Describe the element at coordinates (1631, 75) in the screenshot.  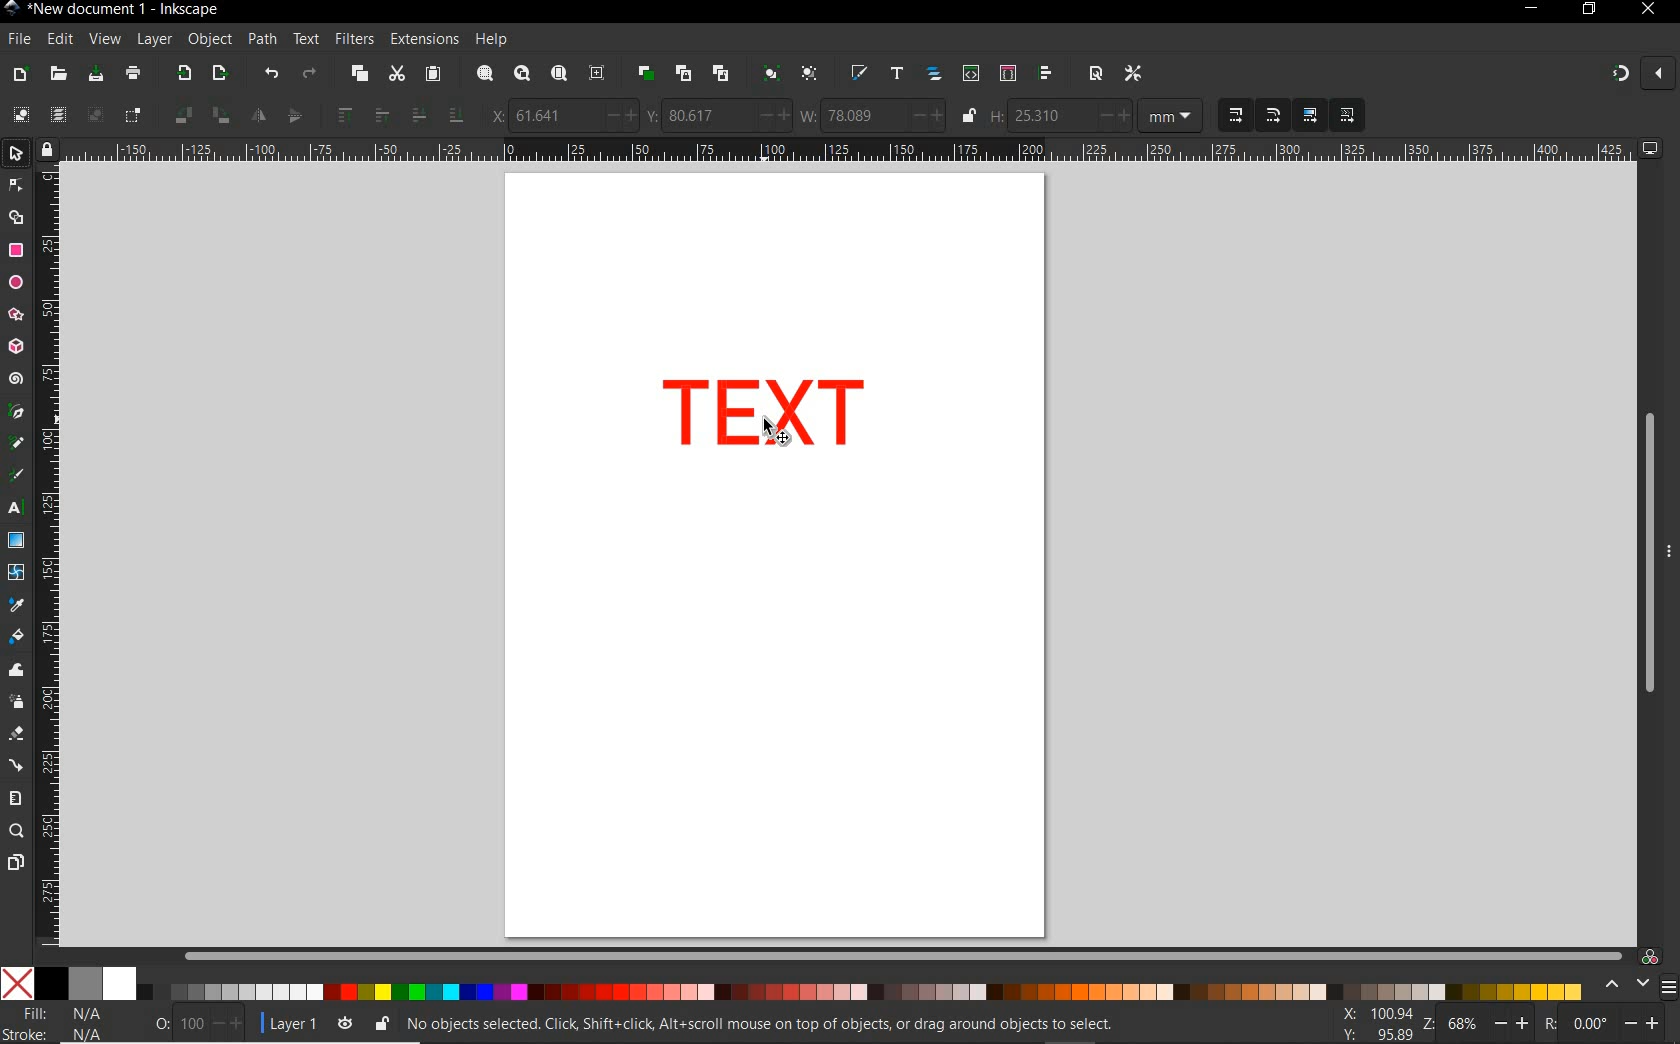
I see `ENABLE SNAPPING TOOL` at that location.